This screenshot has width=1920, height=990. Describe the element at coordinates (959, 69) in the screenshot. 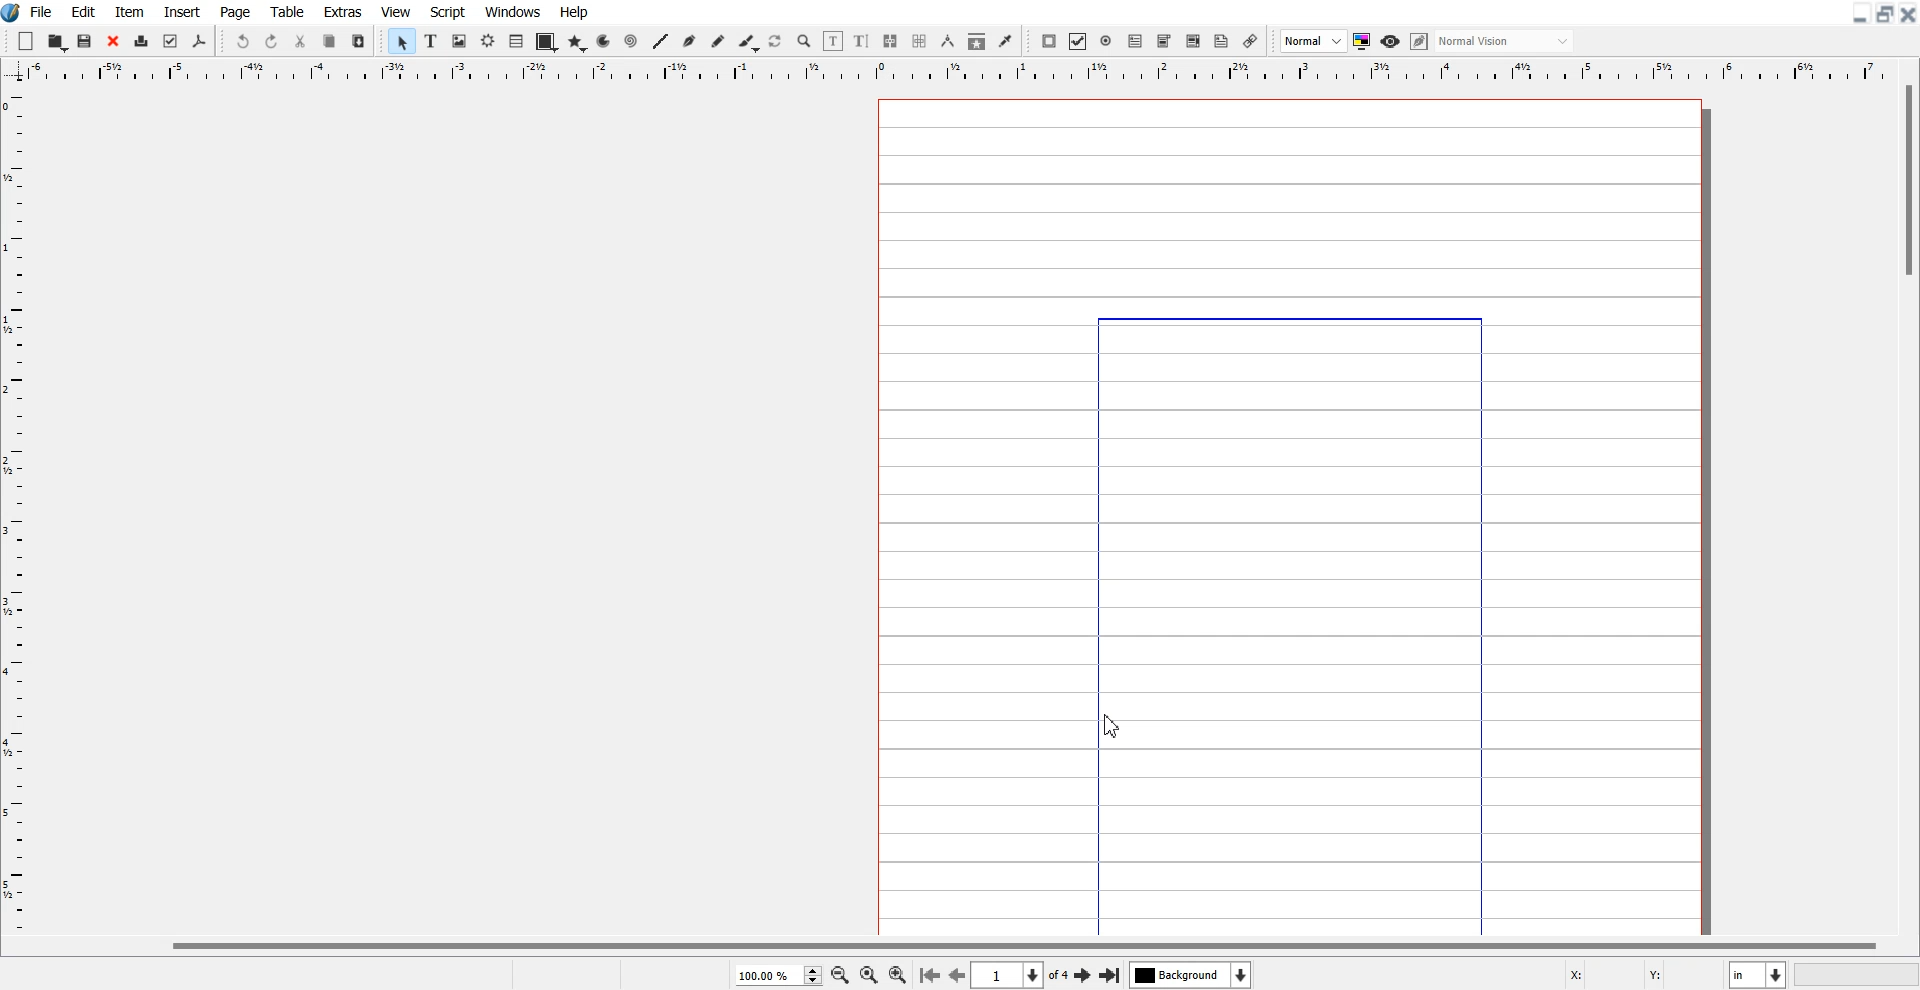

I see `Horizontal Scale` at that location.